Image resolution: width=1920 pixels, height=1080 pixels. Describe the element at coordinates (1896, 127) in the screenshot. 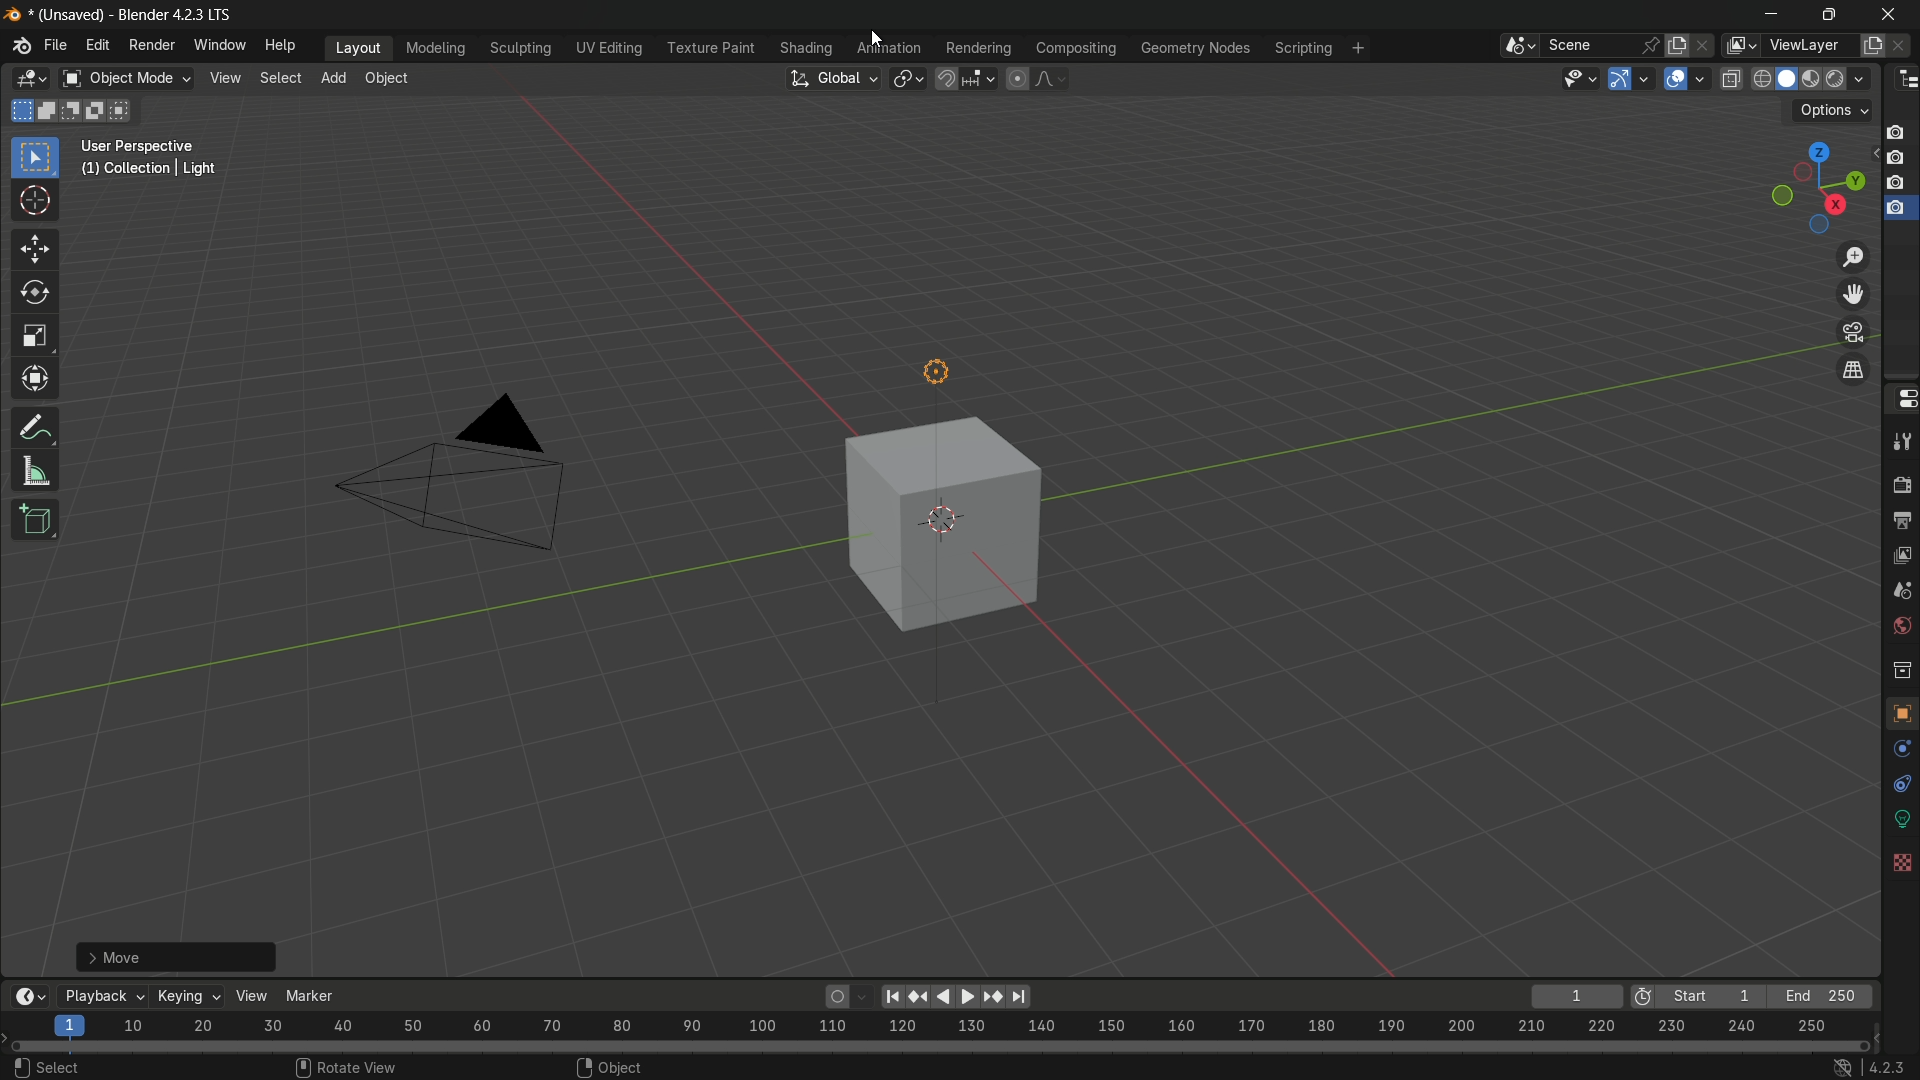

I see `capture` at that location.